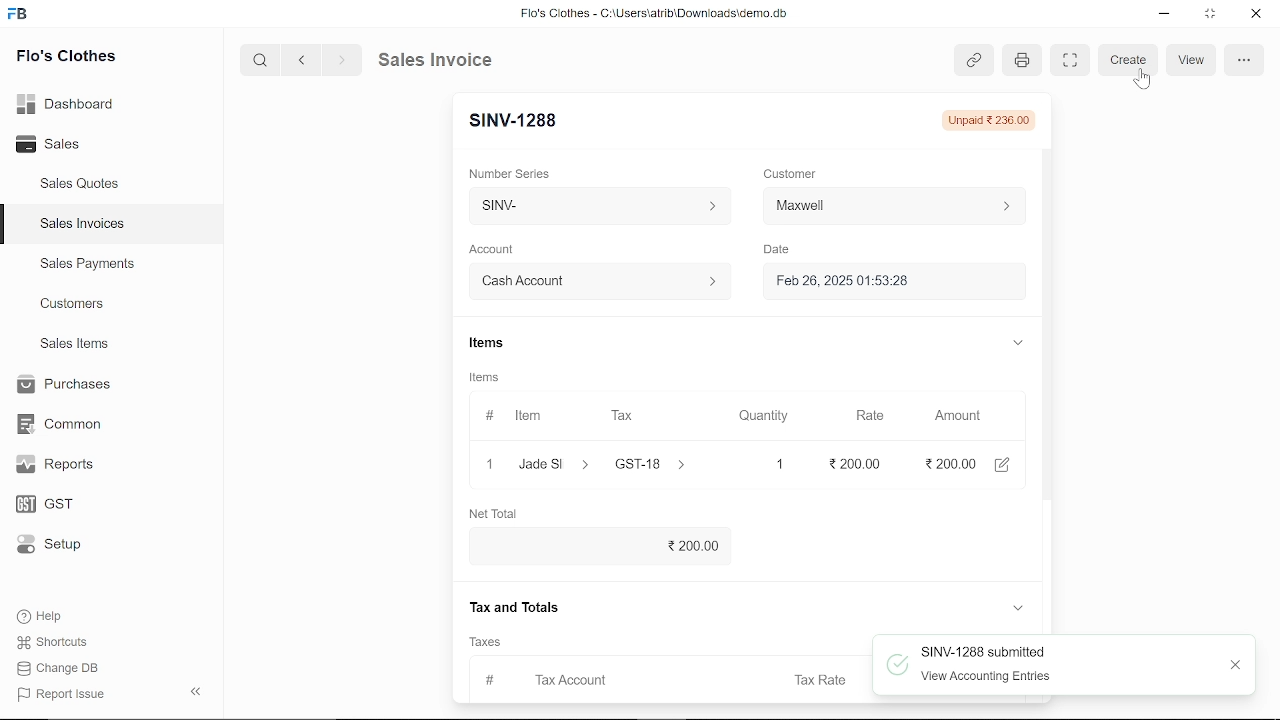 This screenshot has height=720, width=1280. Describe the element at coordinates (863, 416) in the screenshot. I see `Rate` at that location.